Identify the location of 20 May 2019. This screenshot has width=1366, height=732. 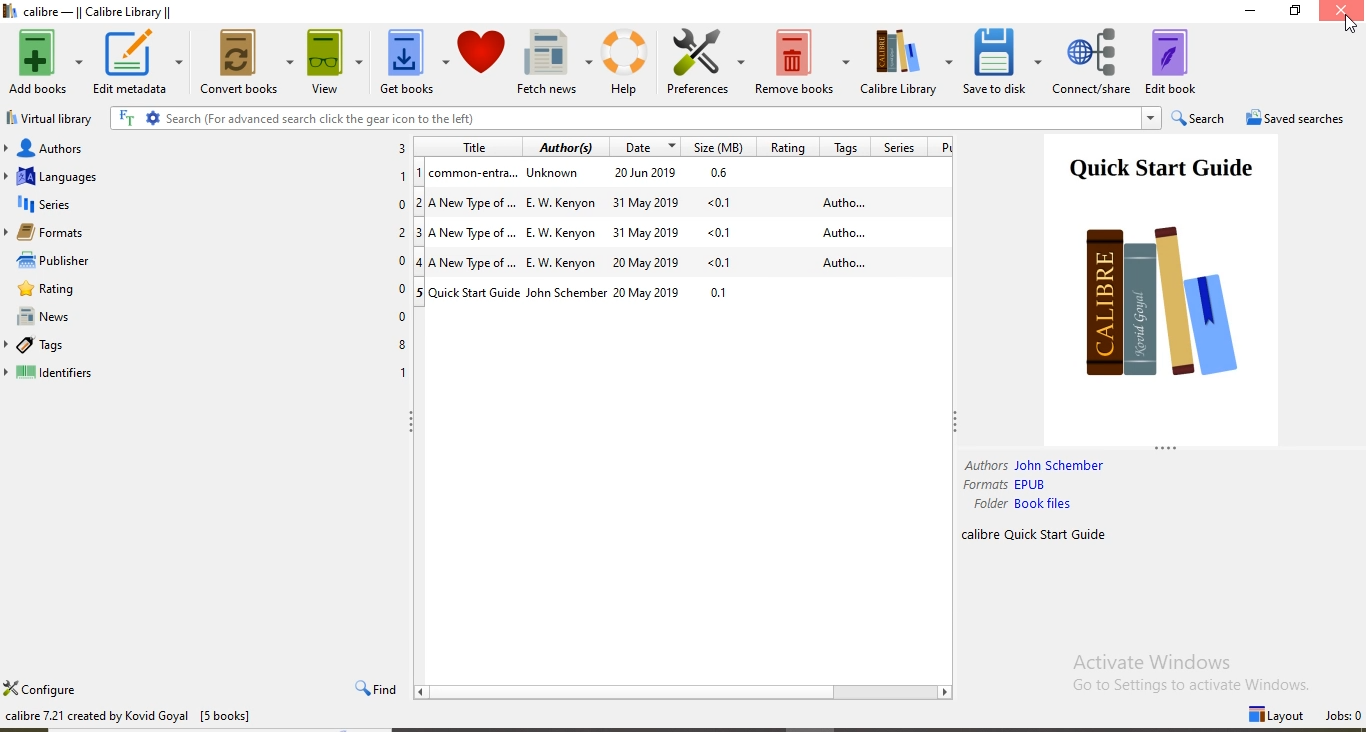
(644, 261).